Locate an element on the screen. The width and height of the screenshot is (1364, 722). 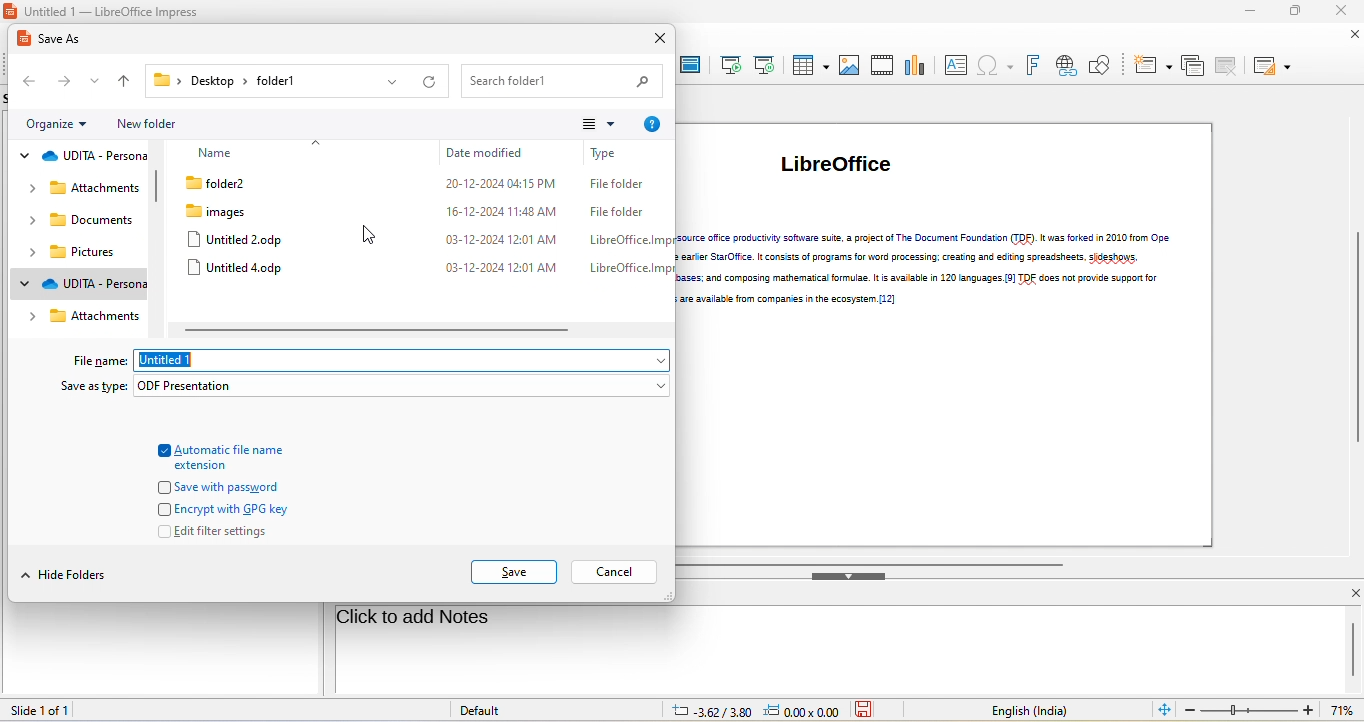
fit slide to current window is located at coordinates (1165, 711).